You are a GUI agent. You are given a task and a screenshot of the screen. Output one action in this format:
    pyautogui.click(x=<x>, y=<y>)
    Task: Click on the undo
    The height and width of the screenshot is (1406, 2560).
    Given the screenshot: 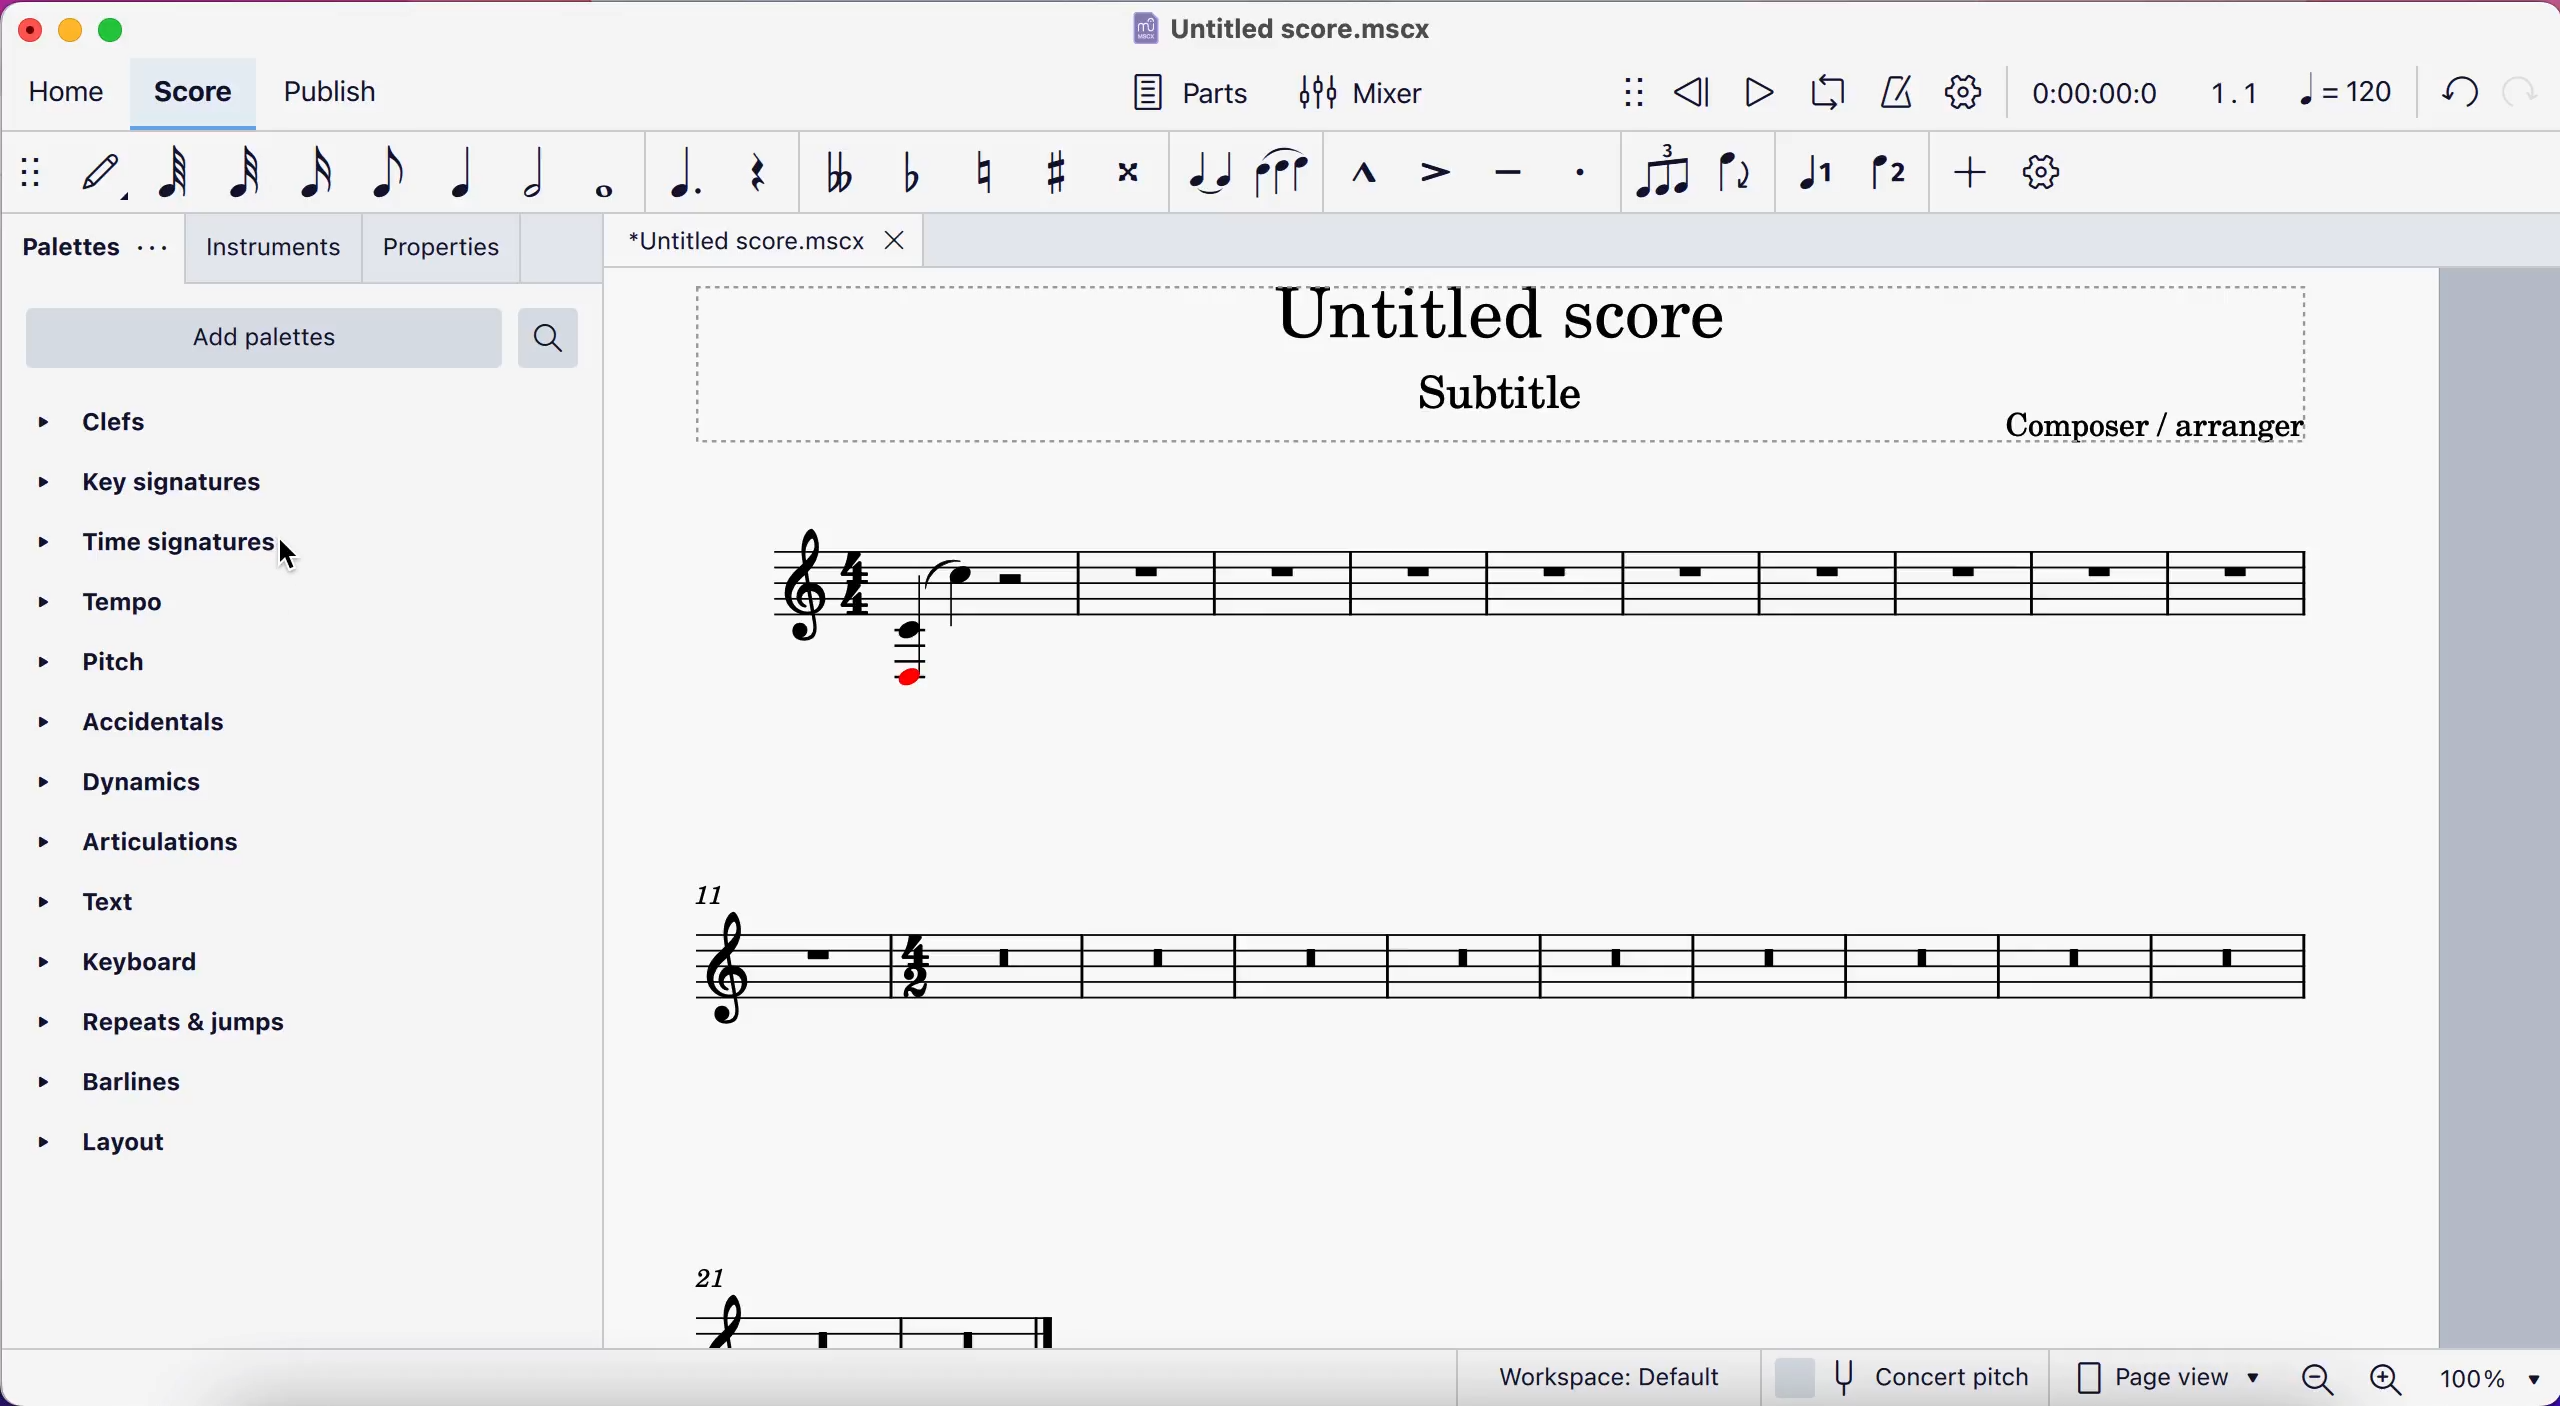 What is the action you would take?
    pyautogui.click(x=2450, y=95)
    